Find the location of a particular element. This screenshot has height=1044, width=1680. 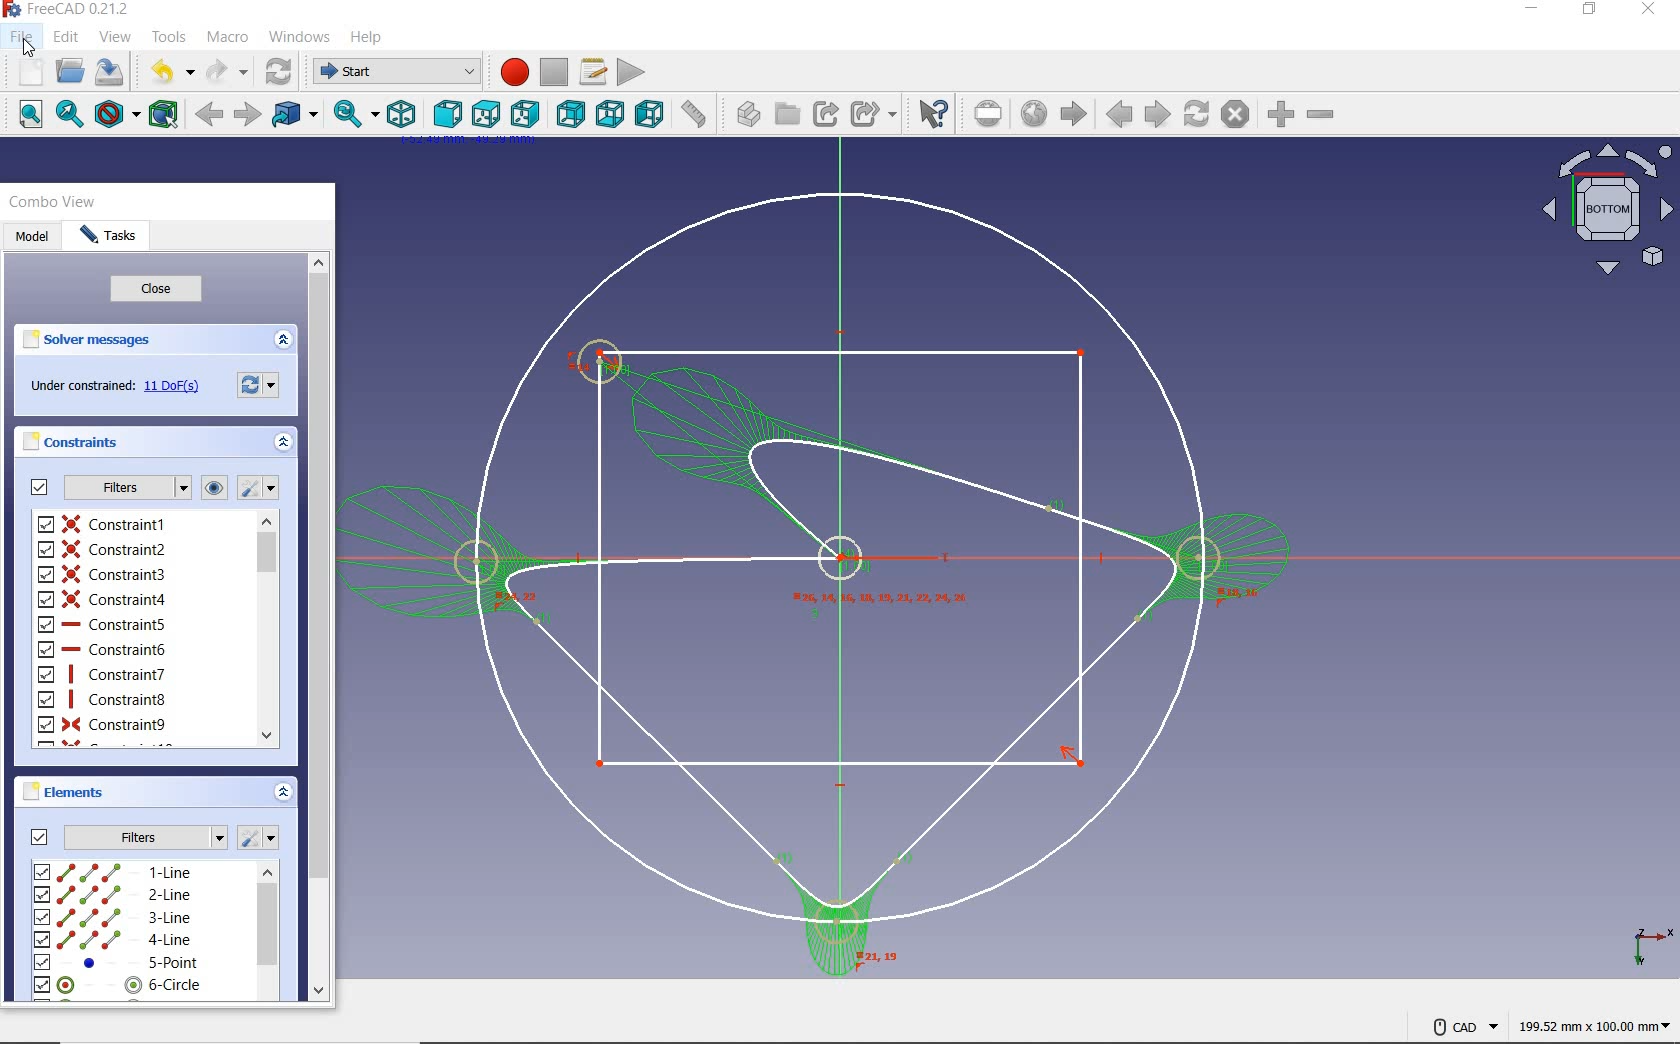

constraint4 is located at coordinates (104, 599).